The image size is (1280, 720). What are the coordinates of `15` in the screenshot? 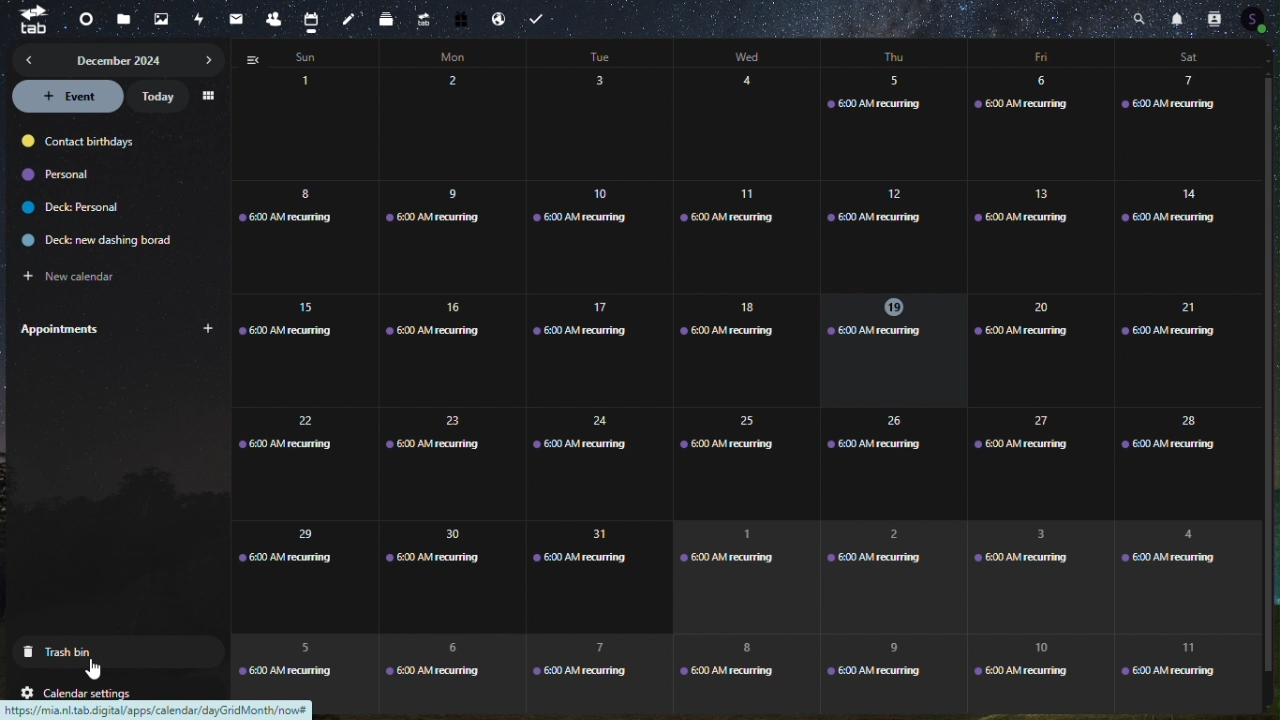 It's located at (290, 348).